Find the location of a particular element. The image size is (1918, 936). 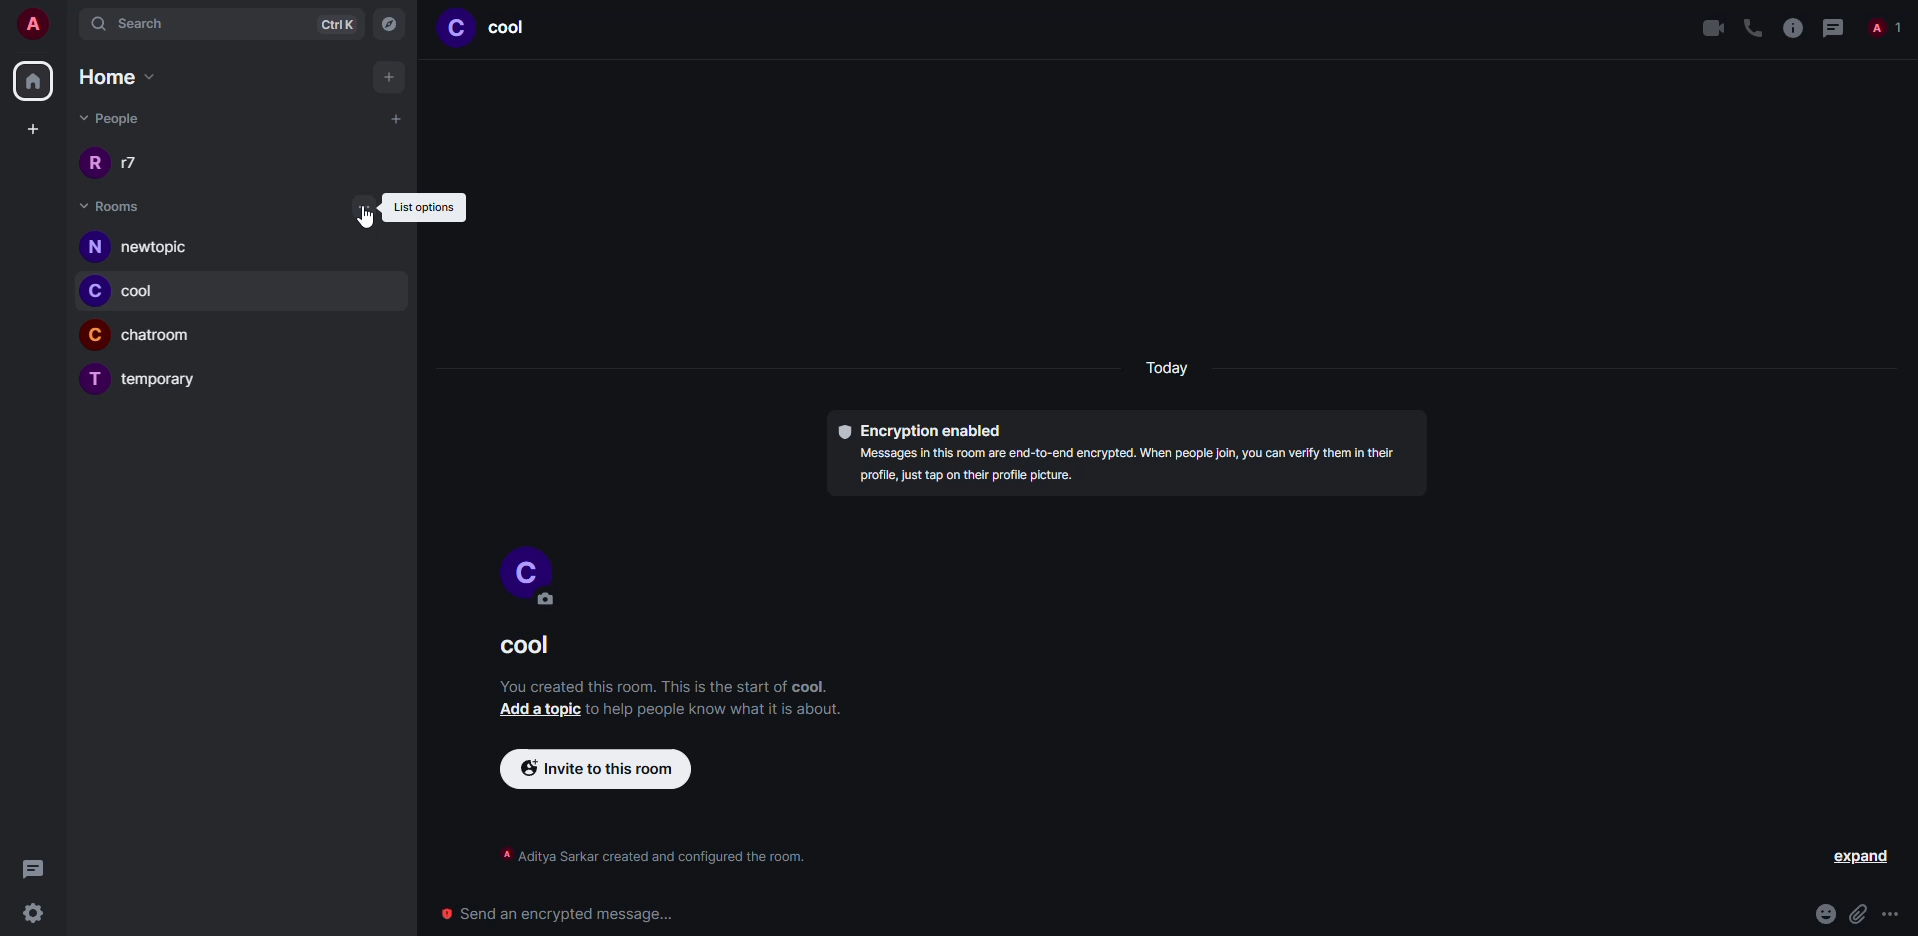

account is located at coordinates (39, 25).